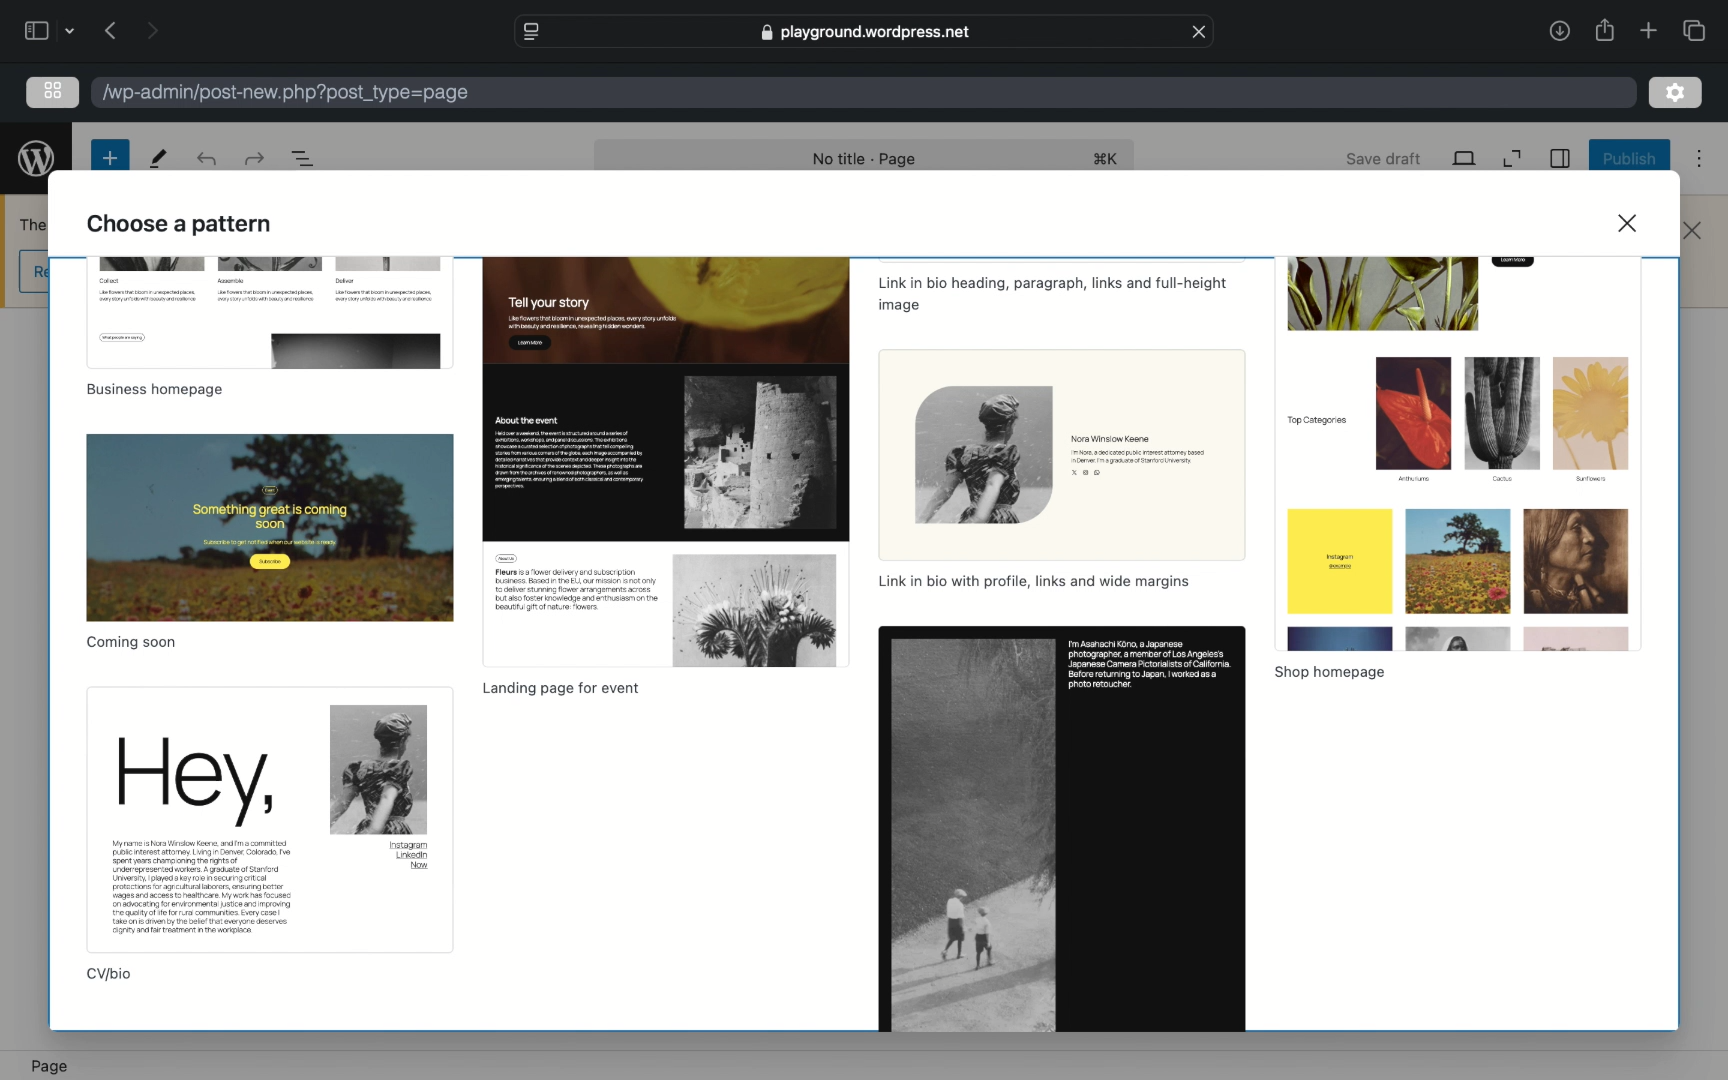 The height and width of the screenshot is (1080, 1728). I want to click on preview, so click(268, 313).